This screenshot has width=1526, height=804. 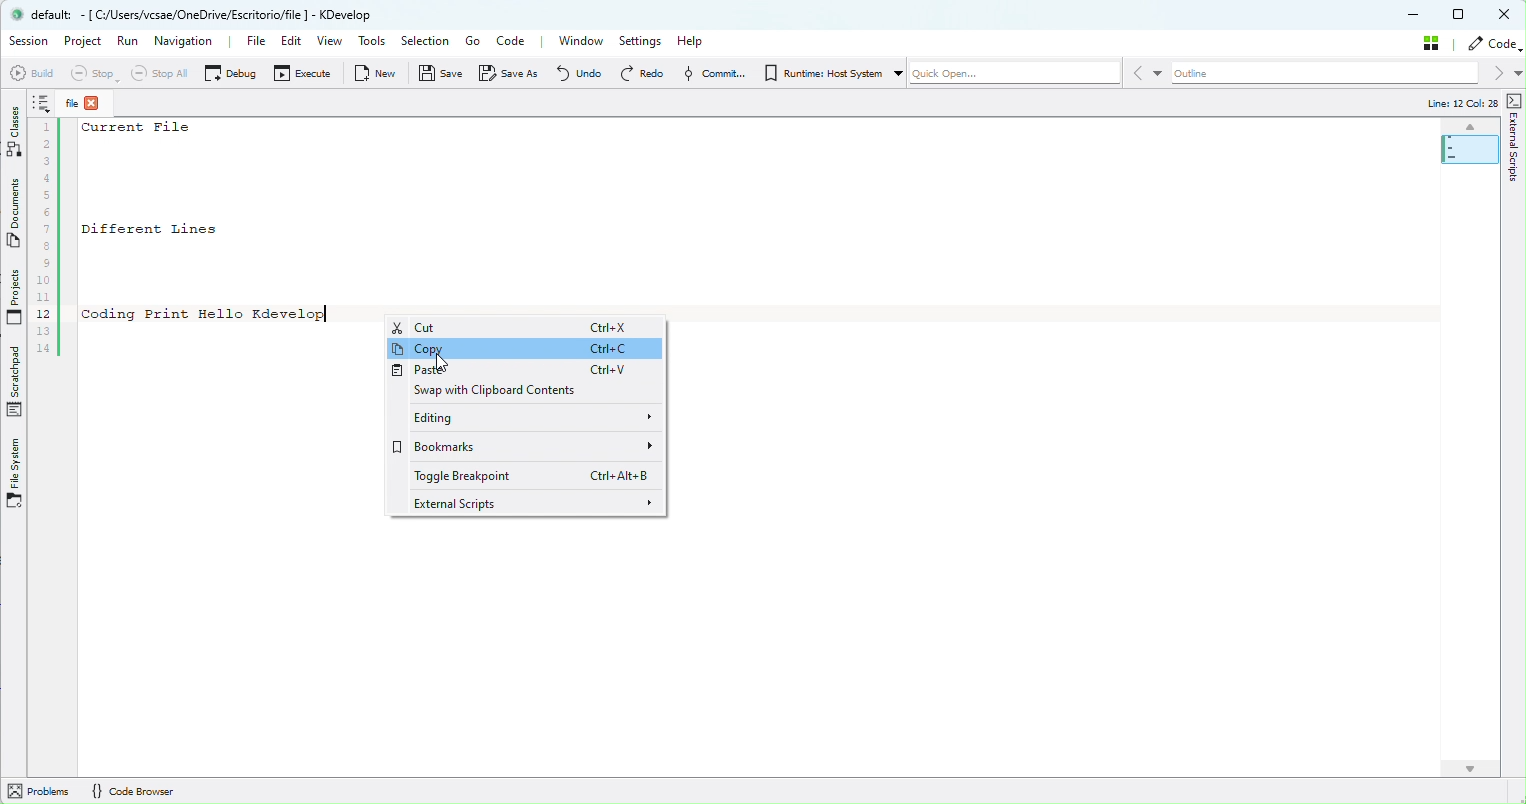 What do you see at coordinates (525, 448) in the screenshot?
I see `Bookmarks` at bounding box center [525, 448].